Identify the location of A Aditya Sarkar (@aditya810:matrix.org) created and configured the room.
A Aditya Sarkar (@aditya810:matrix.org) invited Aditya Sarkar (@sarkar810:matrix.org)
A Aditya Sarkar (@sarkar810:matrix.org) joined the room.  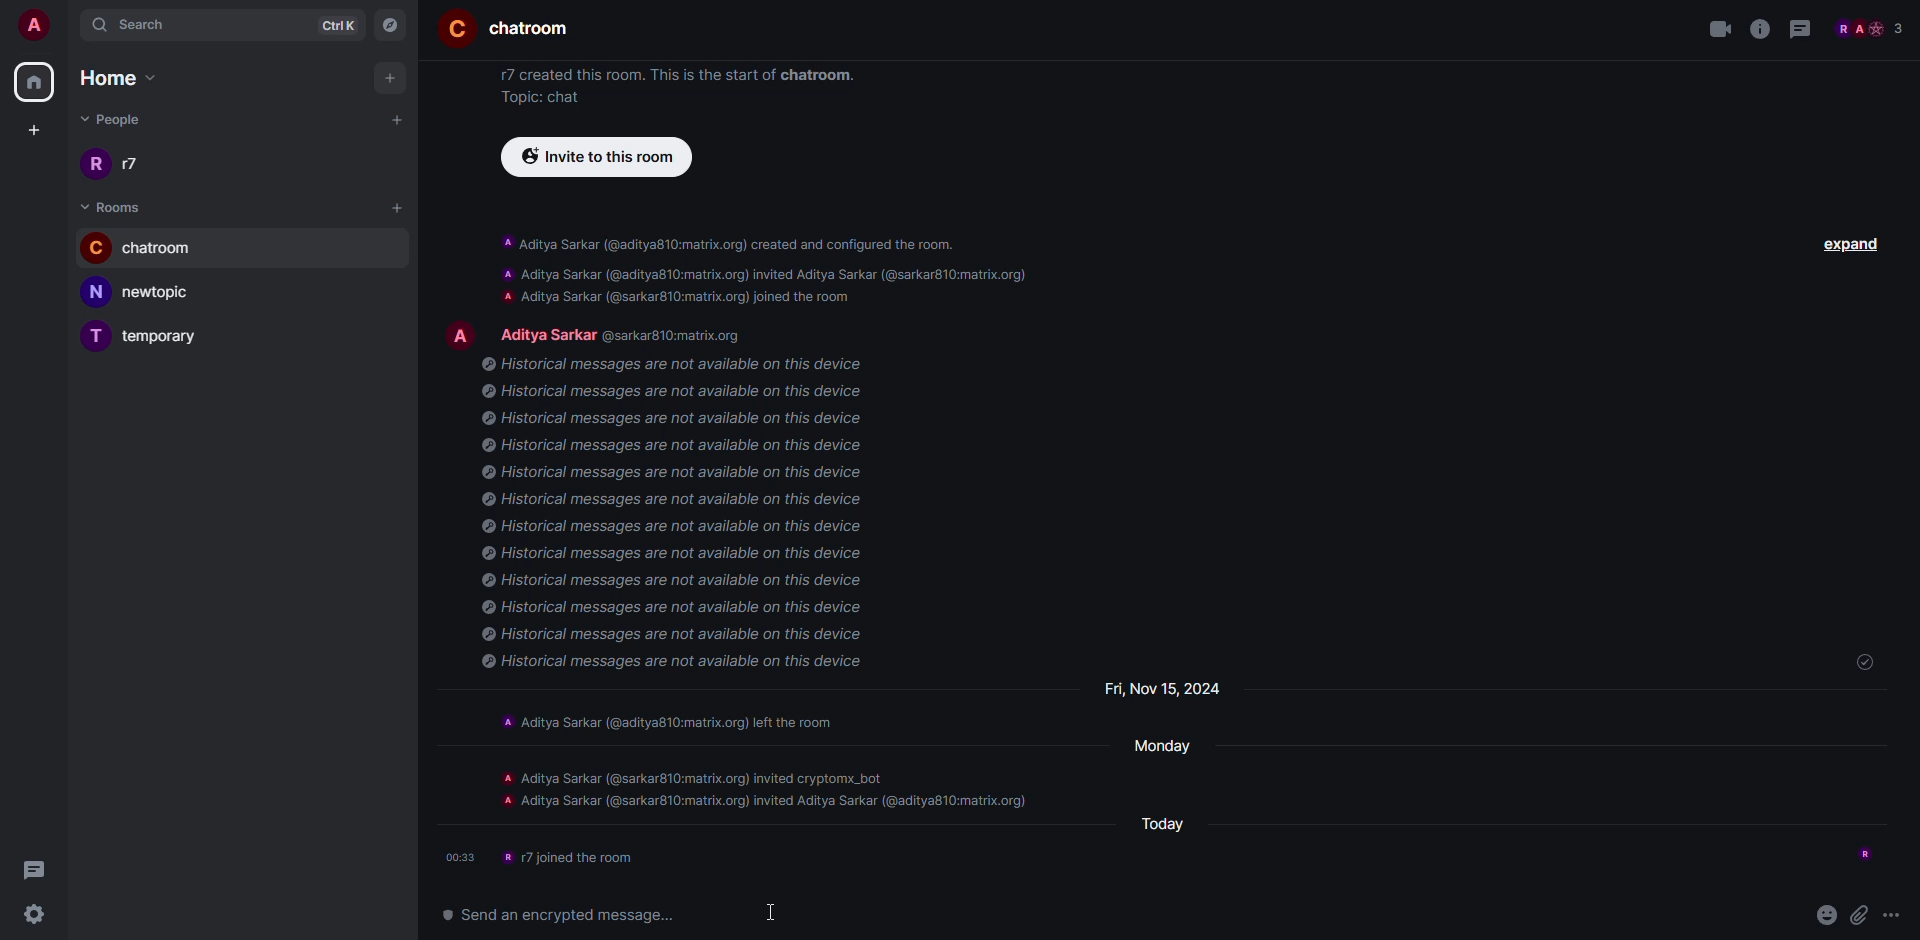
(762, 268).